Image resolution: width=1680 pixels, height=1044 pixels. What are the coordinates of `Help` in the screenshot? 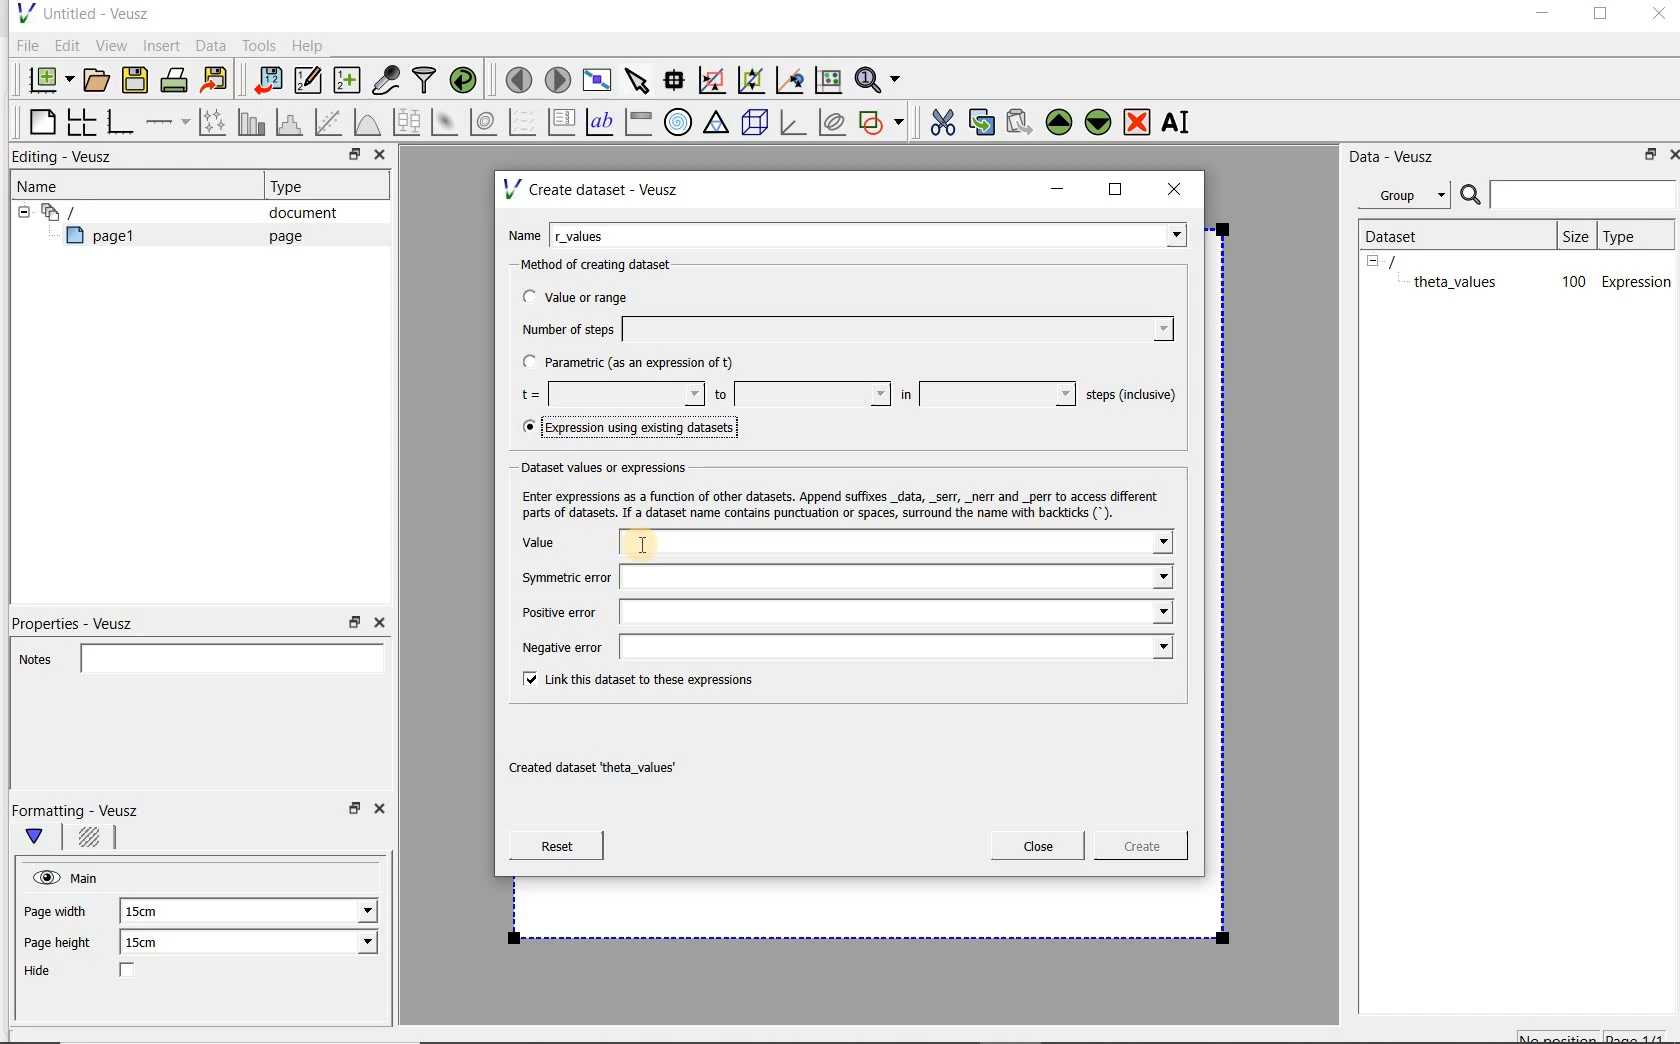 It's located at (310, 45).